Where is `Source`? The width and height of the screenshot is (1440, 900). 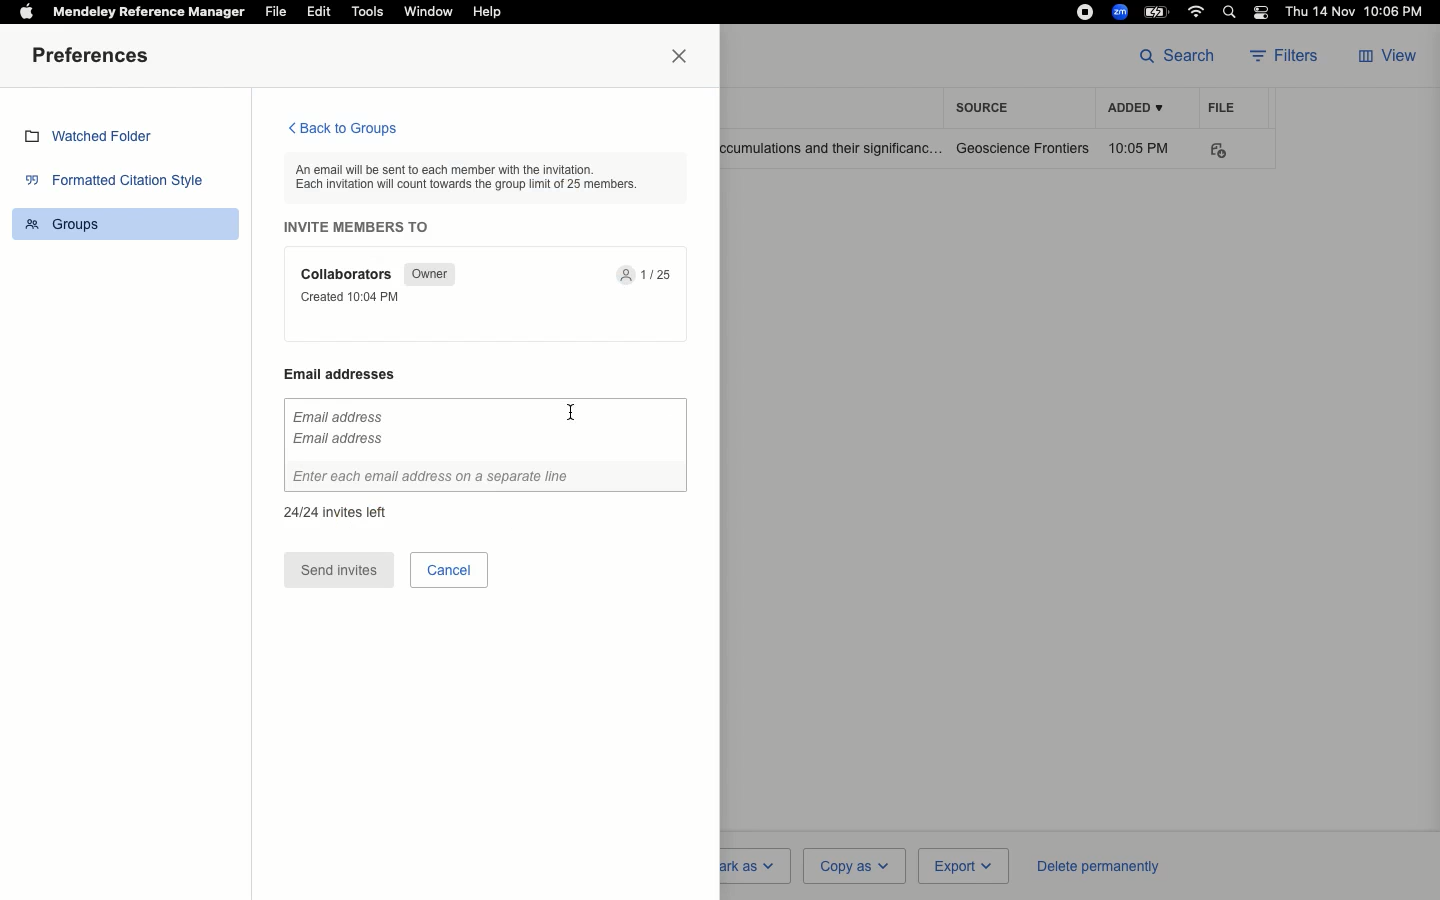
Source is located at coordinates (988, 107).